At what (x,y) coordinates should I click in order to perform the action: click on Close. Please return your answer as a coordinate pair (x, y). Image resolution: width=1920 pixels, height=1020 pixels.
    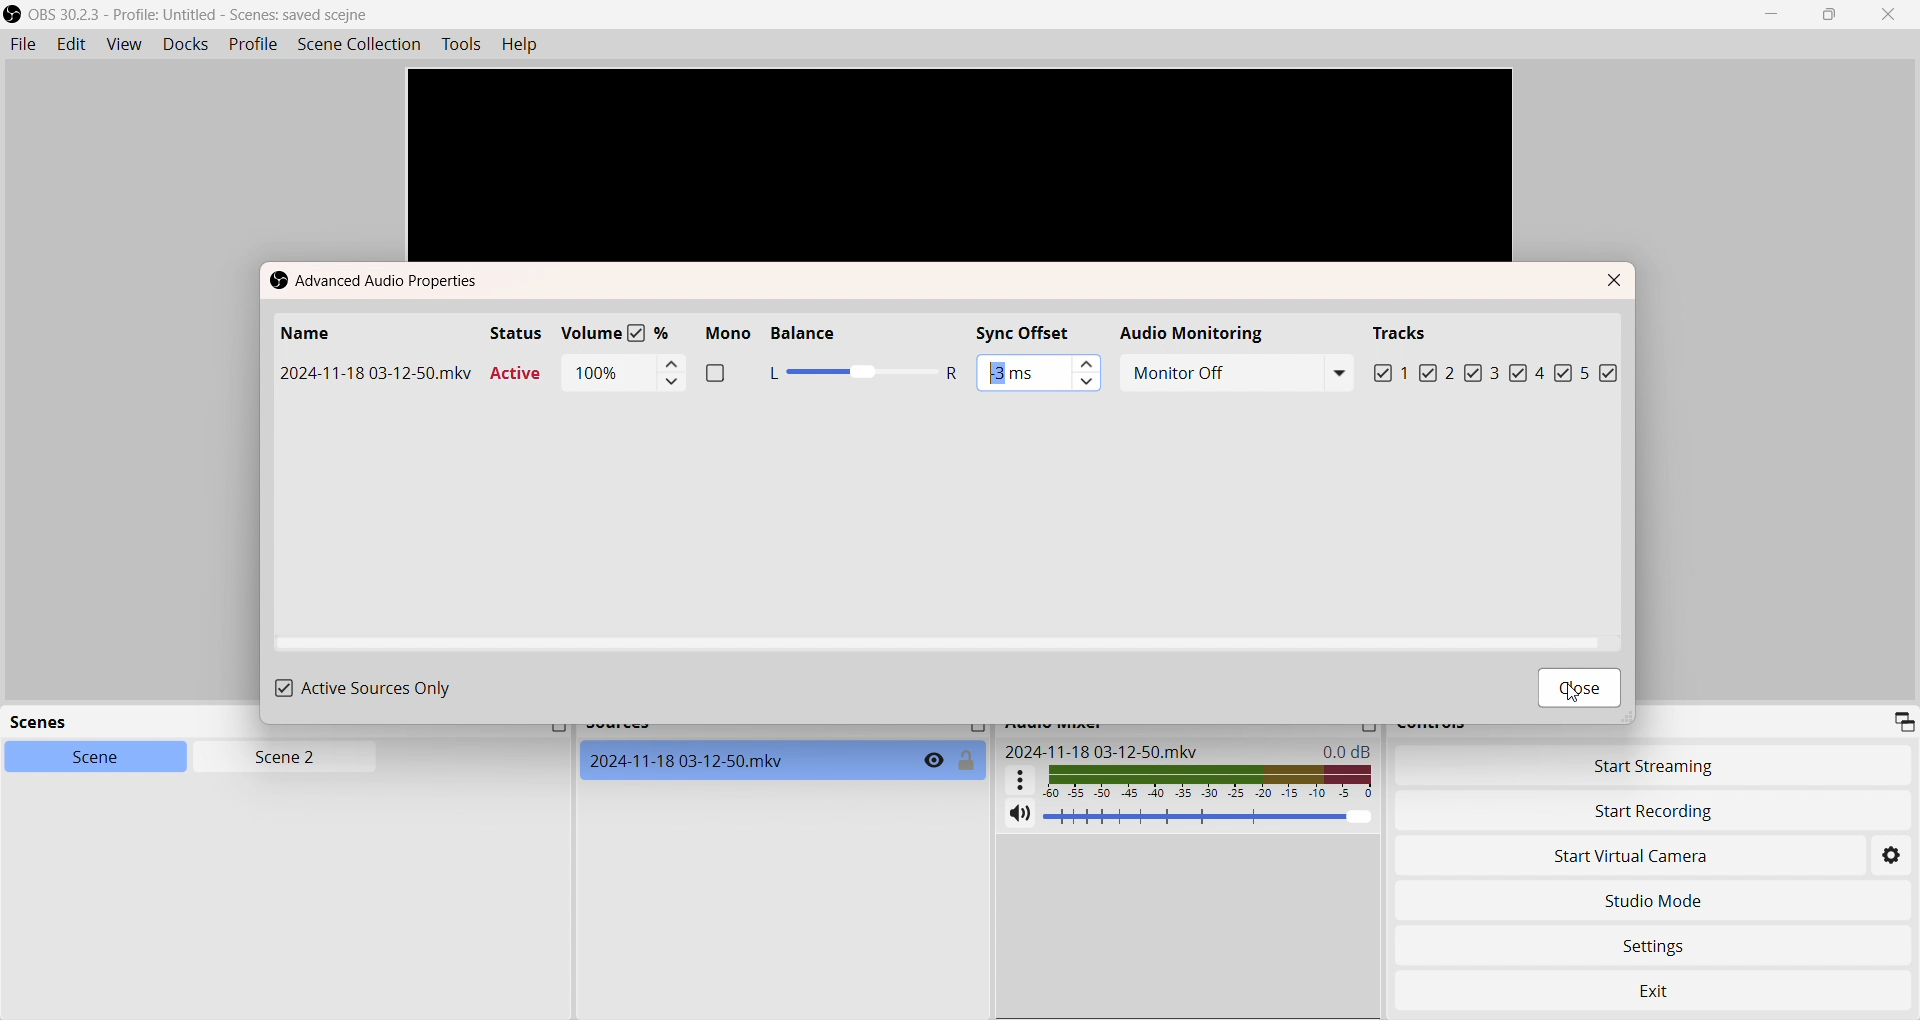
    Looking at the image, I should click on (1616, 280).